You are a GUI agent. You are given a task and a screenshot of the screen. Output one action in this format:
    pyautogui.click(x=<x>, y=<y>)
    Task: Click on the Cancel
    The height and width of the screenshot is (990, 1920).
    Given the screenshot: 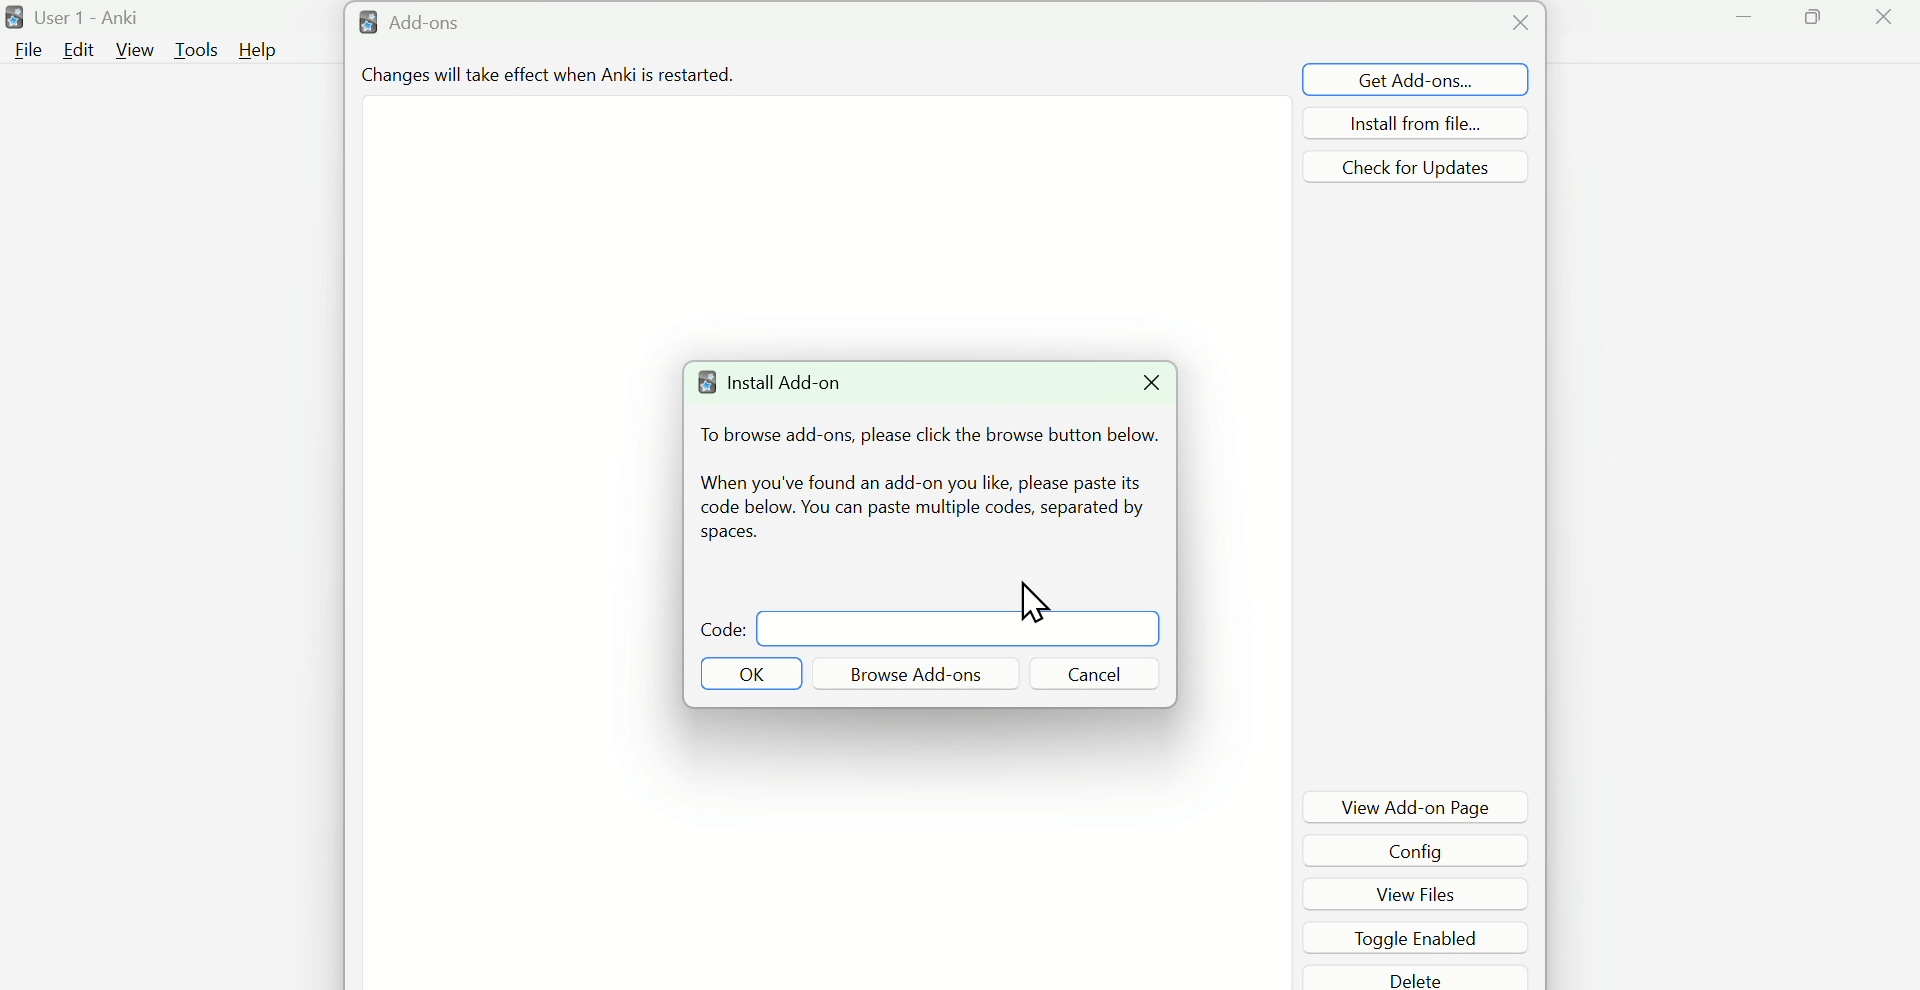 What is the action you would take?
    pyautogui.click(x=1093, y=674)
    